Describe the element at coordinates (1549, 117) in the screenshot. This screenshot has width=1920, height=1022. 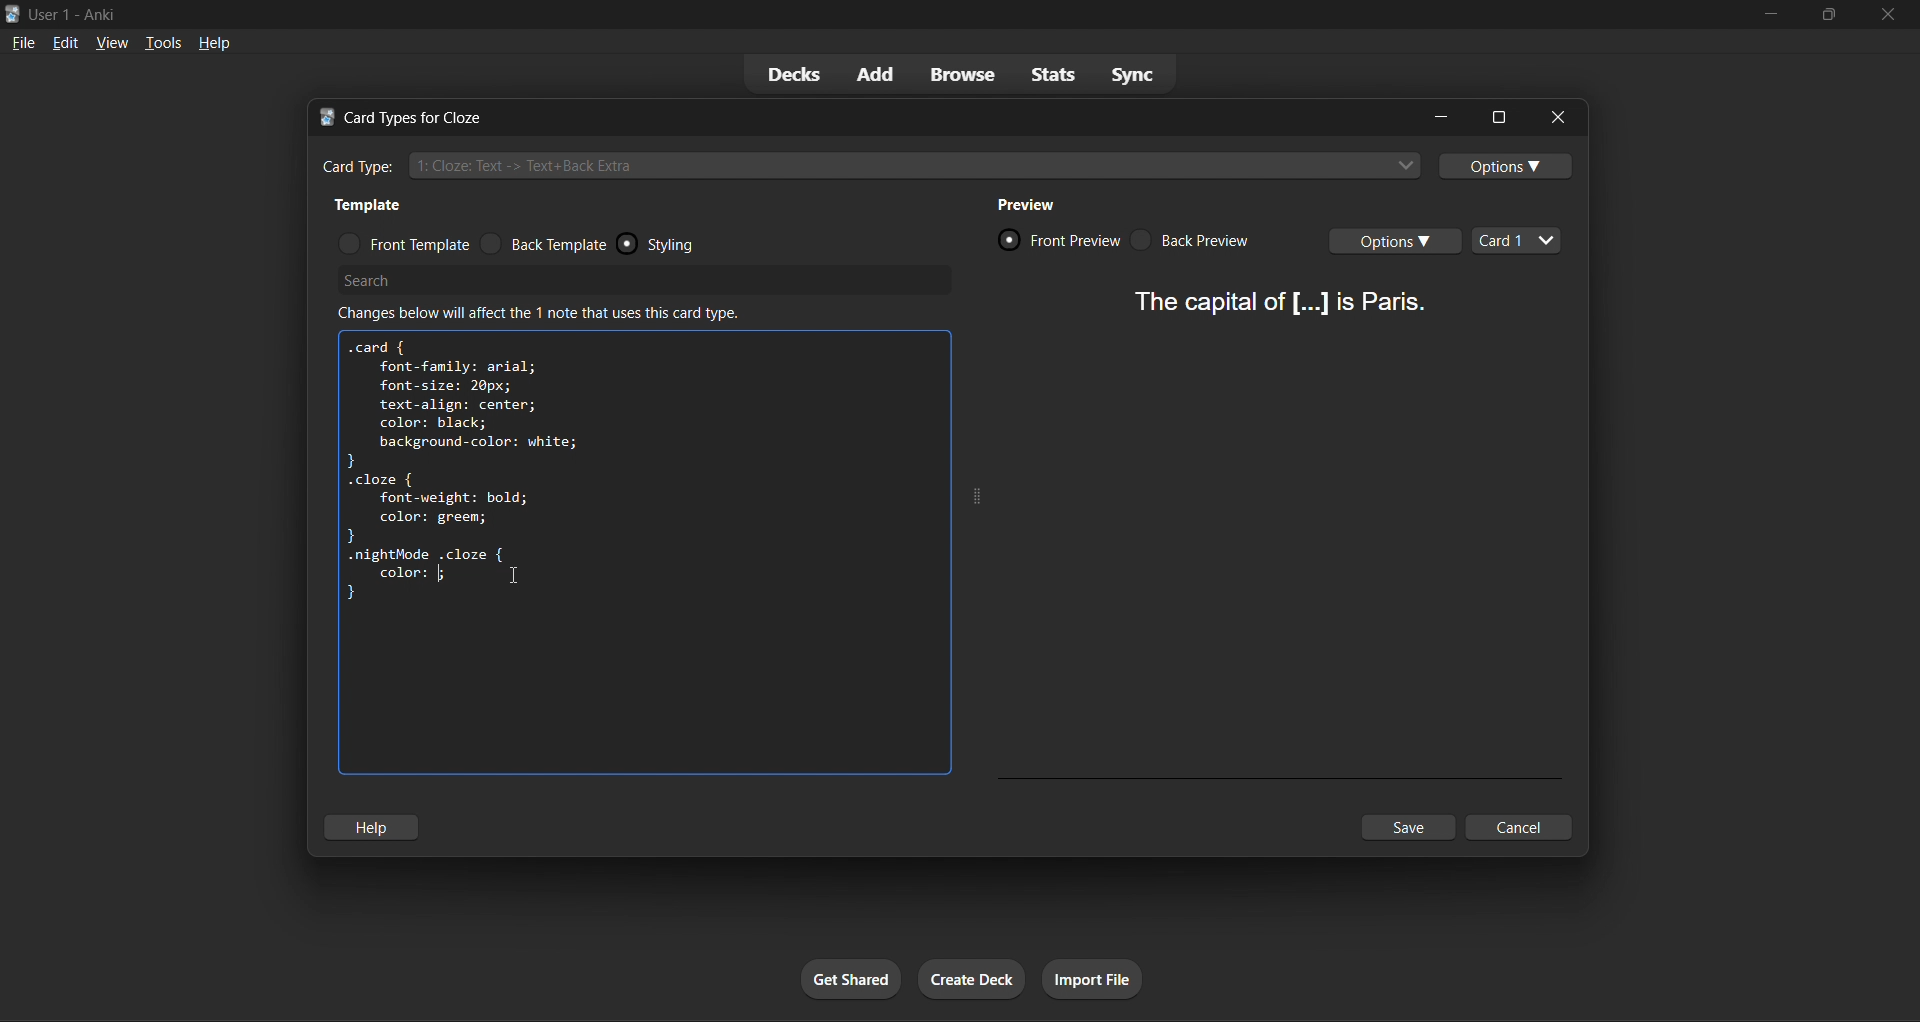
I see `close` at that location.